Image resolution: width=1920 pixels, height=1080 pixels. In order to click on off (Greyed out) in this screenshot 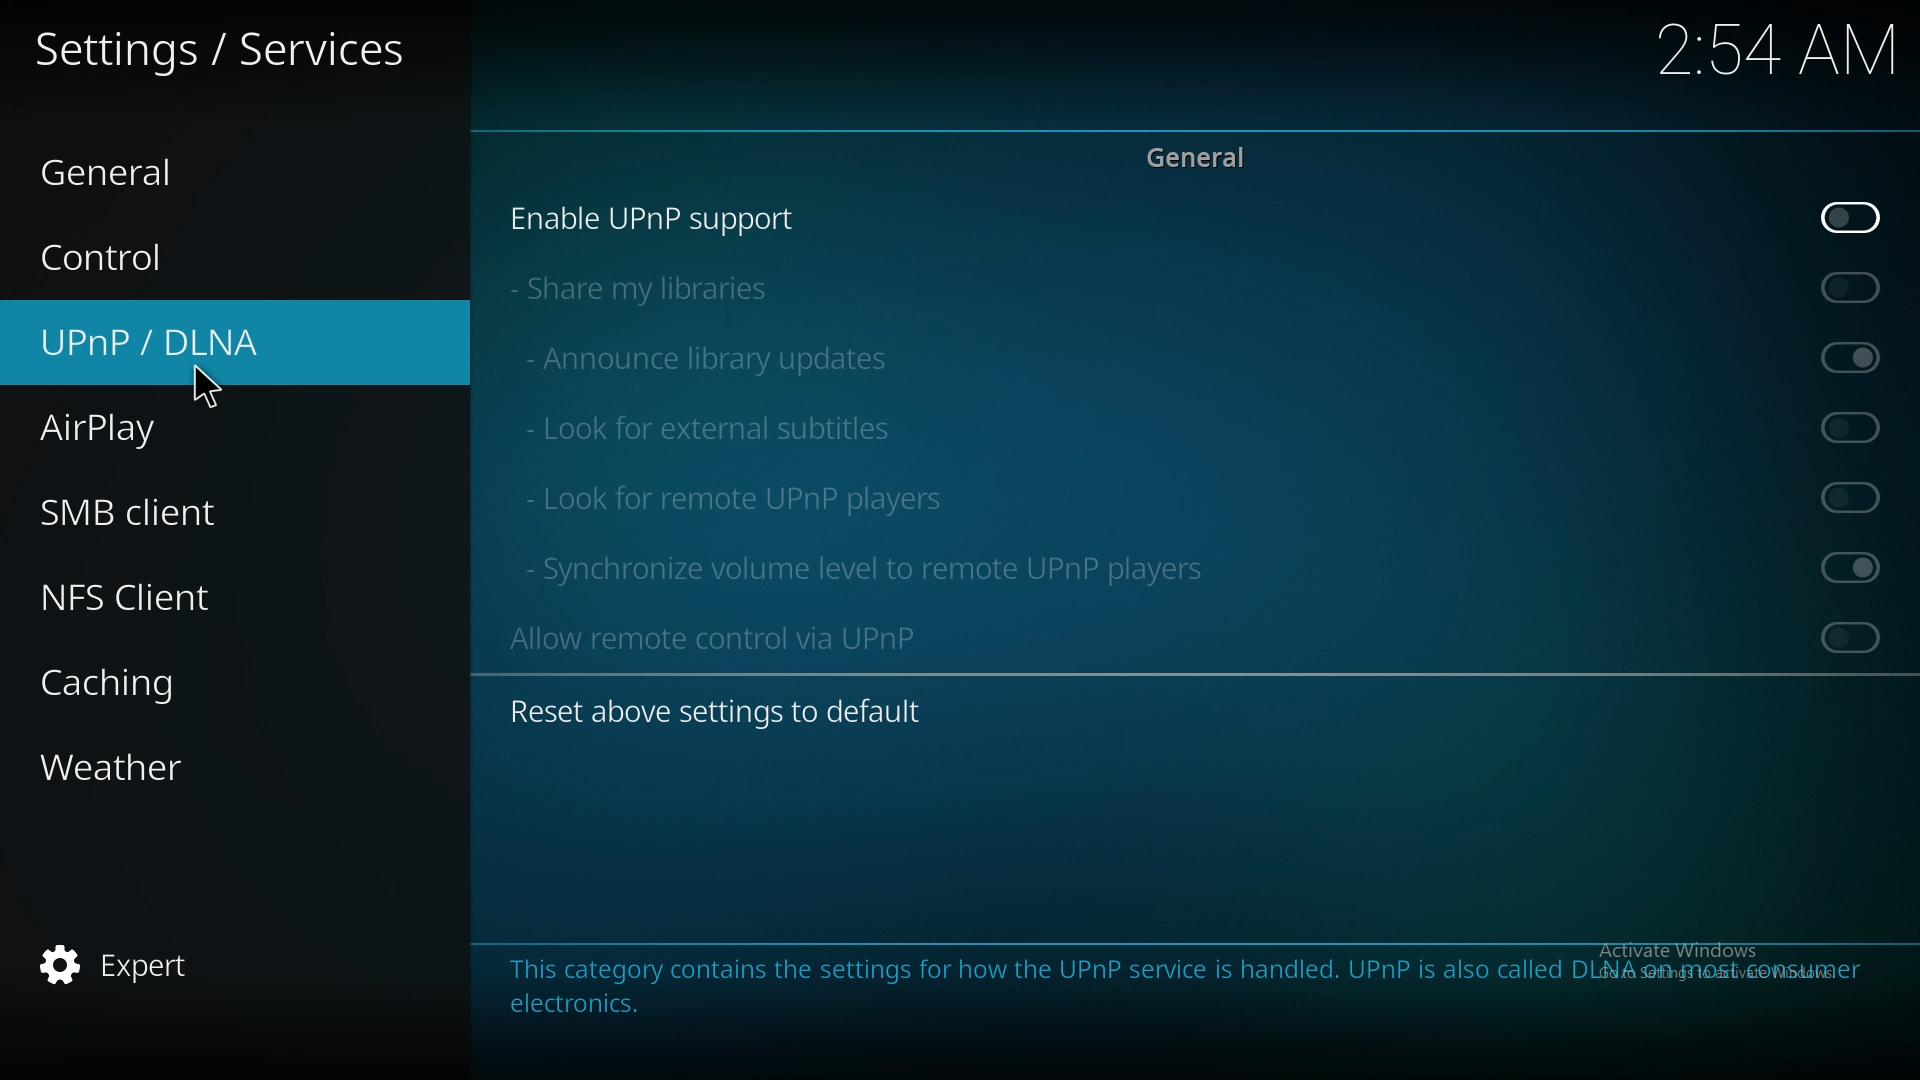, I will do `click(1852, 637)`.